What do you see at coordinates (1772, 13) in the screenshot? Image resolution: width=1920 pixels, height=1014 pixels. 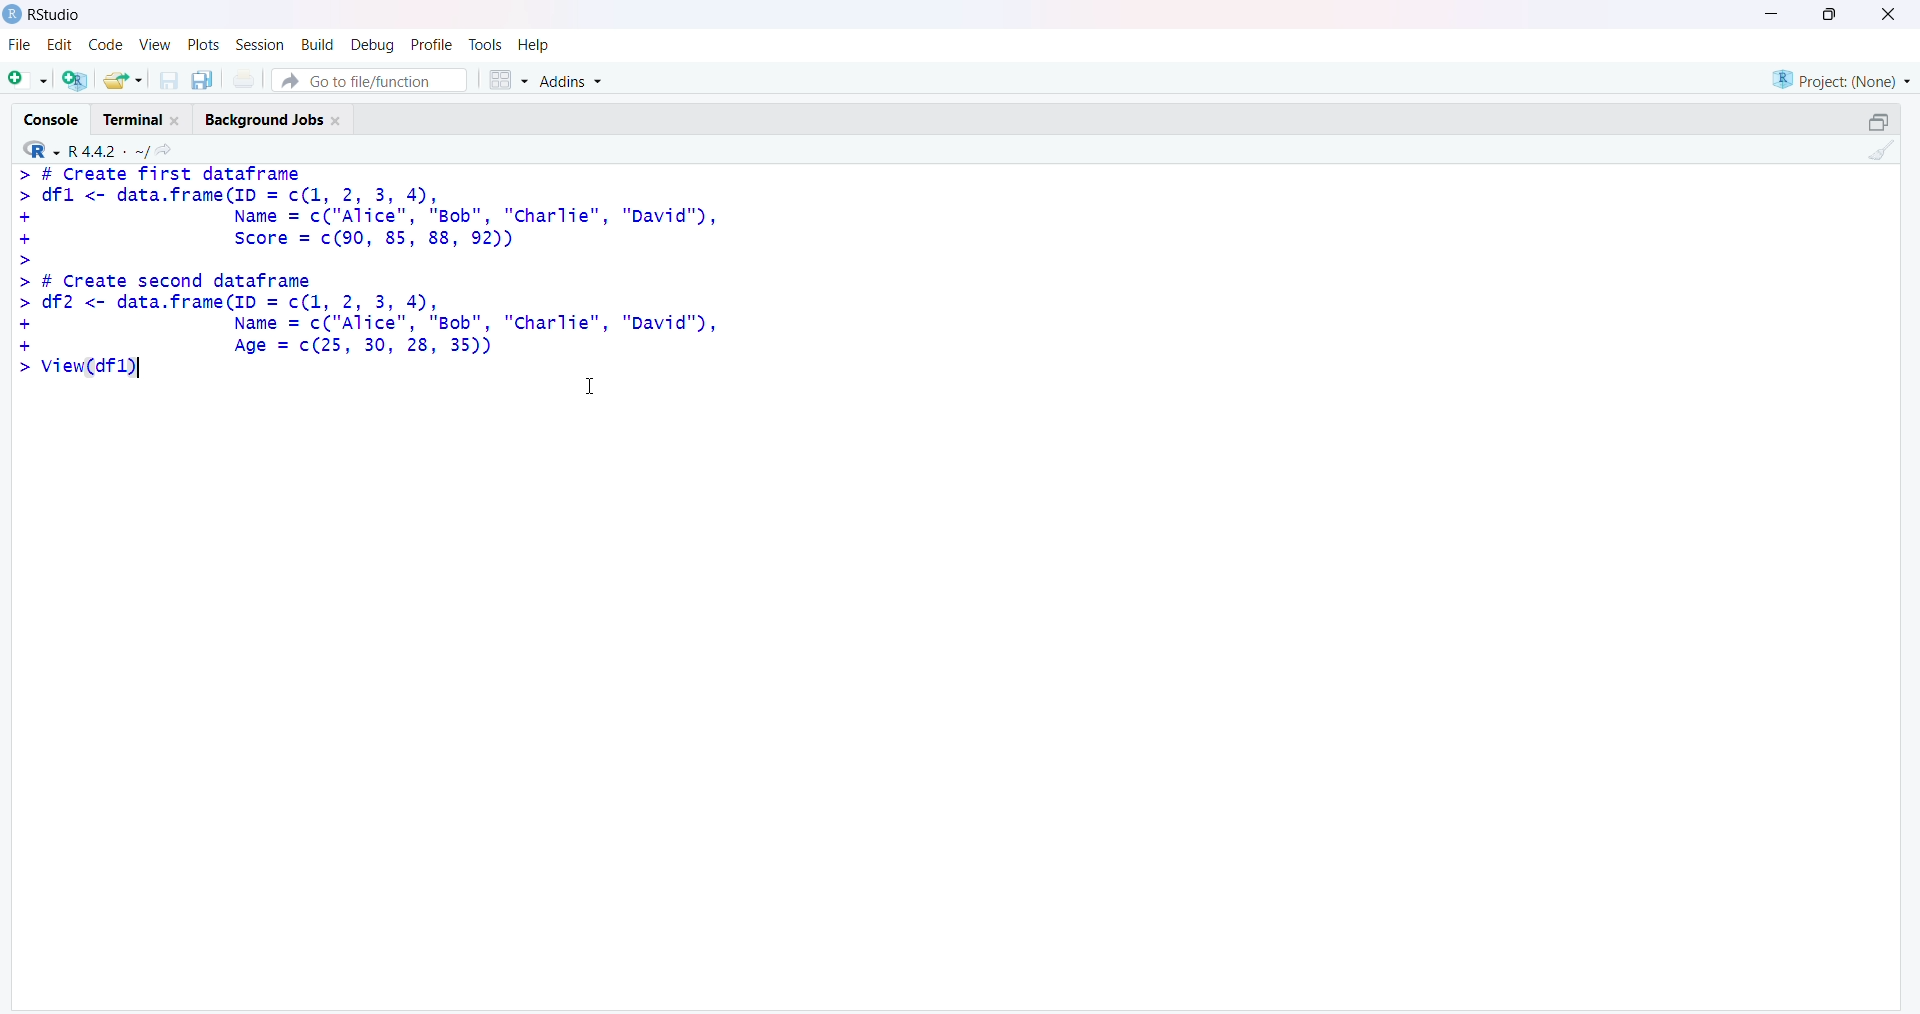 I see `minimise` at bounding box center [1772, 13].